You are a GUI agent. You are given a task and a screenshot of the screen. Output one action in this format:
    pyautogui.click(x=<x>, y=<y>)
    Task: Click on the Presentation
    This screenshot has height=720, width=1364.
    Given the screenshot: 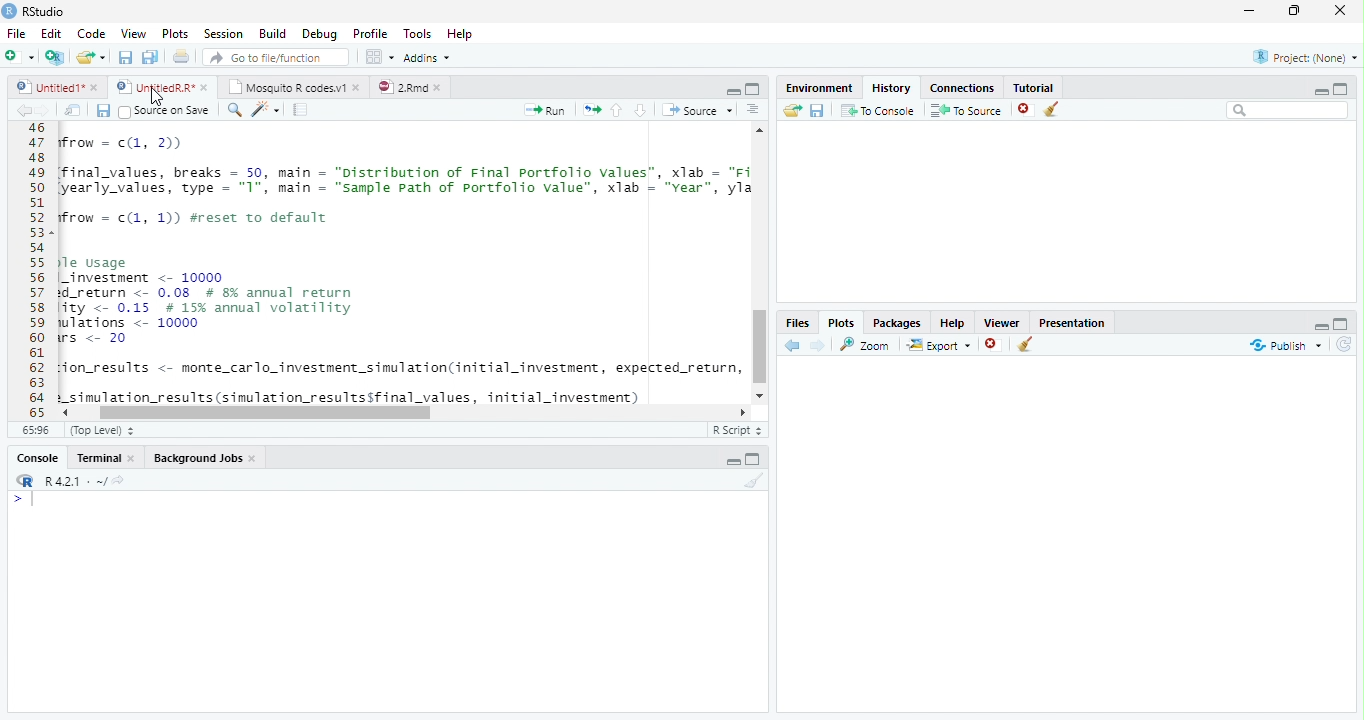 What is the action you would take?
    pyautogui.click(x=1072, y=321)
    